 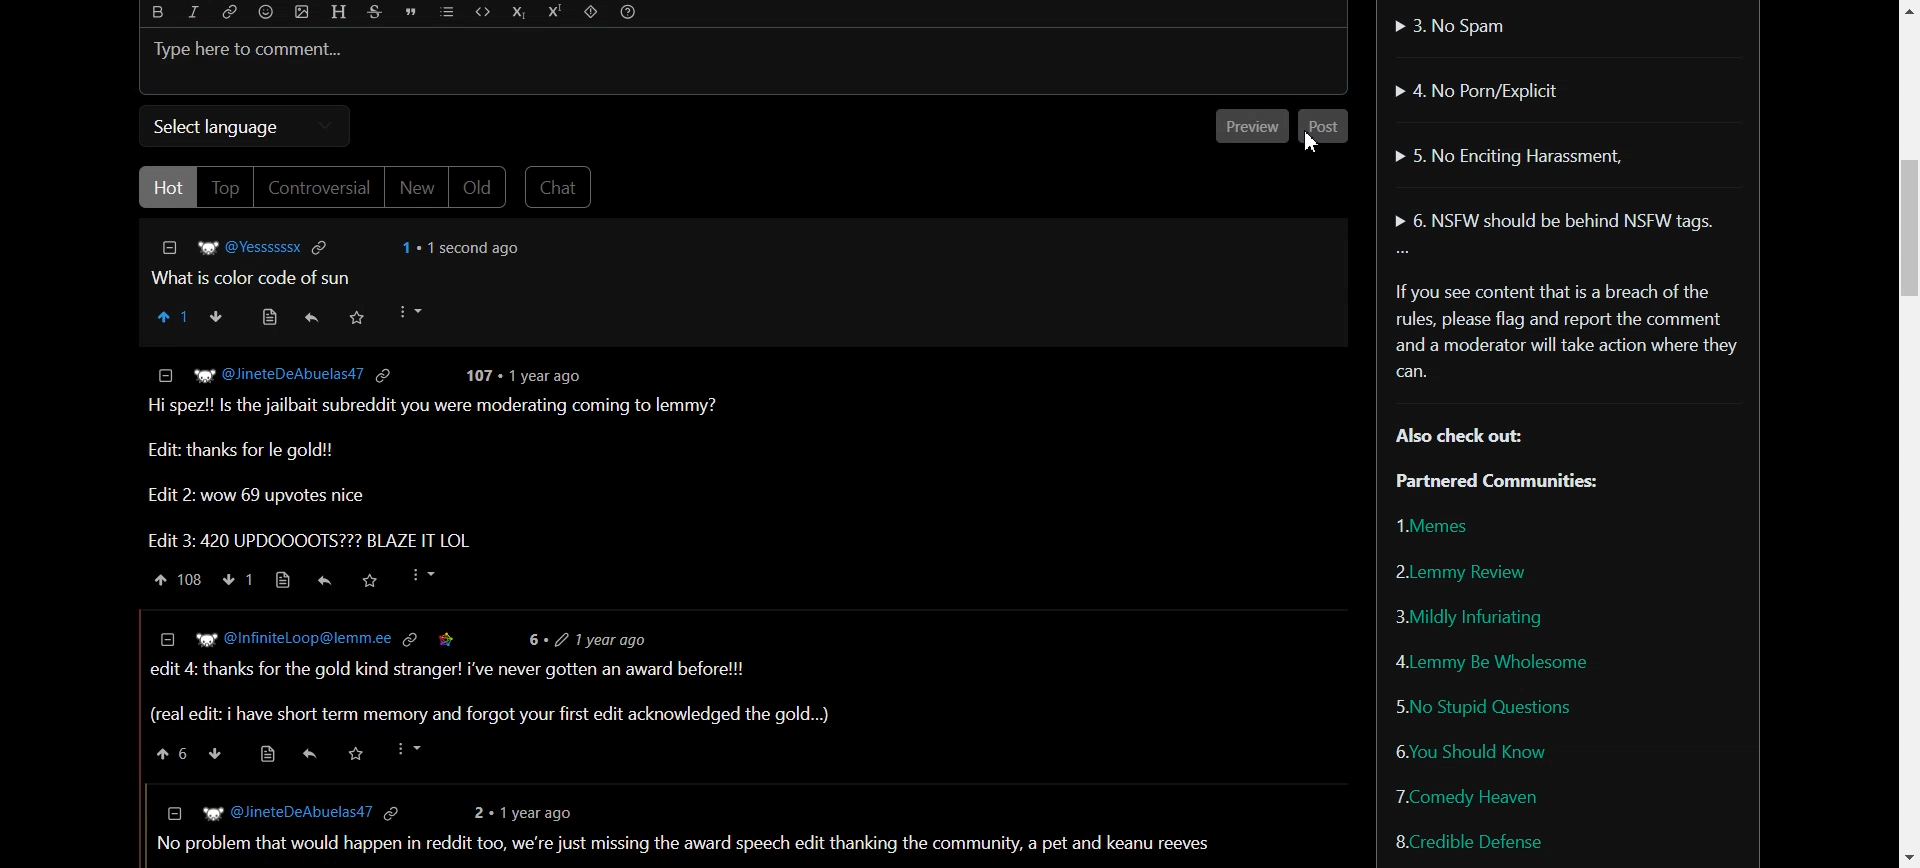 What do you see at coordinates (159, 12) in the screenshot?
I see `Bold` at bounding box center [159, 12].